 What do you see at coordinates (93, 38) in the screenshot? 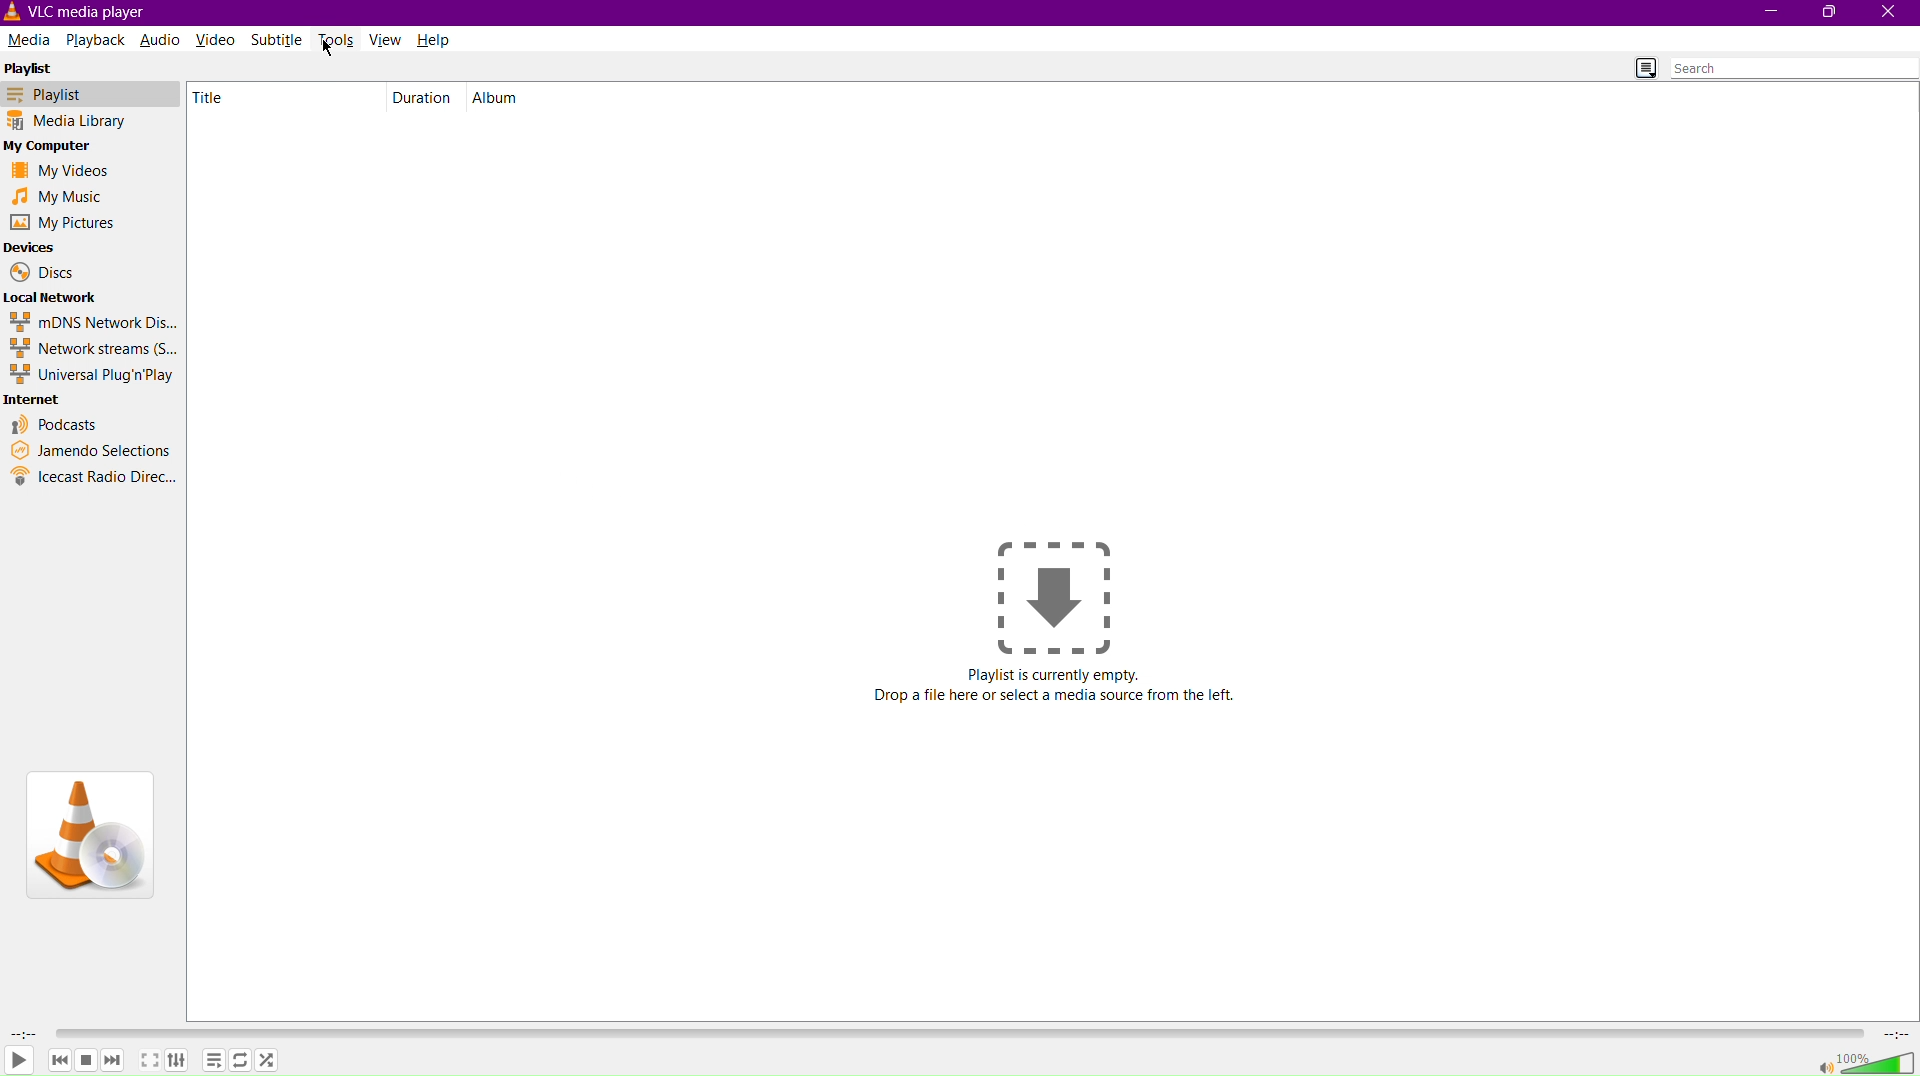
I see `Playback` at bounding box center [93, 38].